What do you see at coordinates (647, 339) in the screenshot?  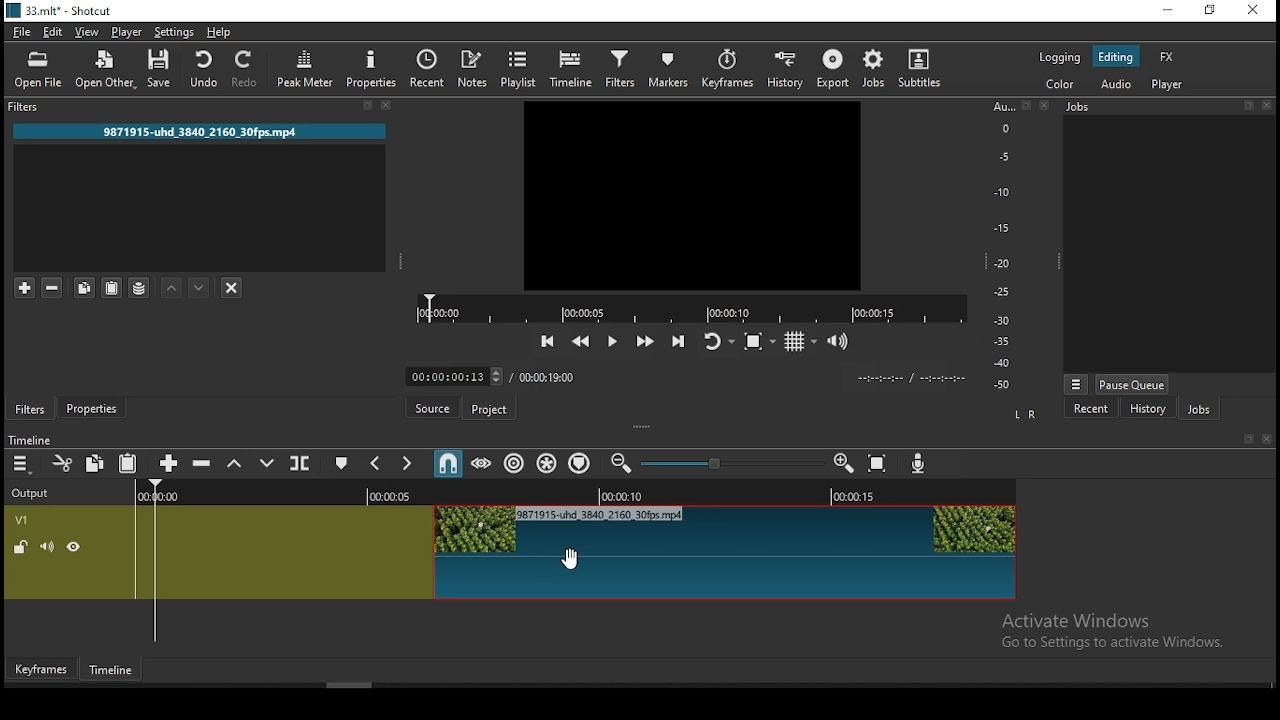 I see `play quickly forward` at bounding box center [647, 339].